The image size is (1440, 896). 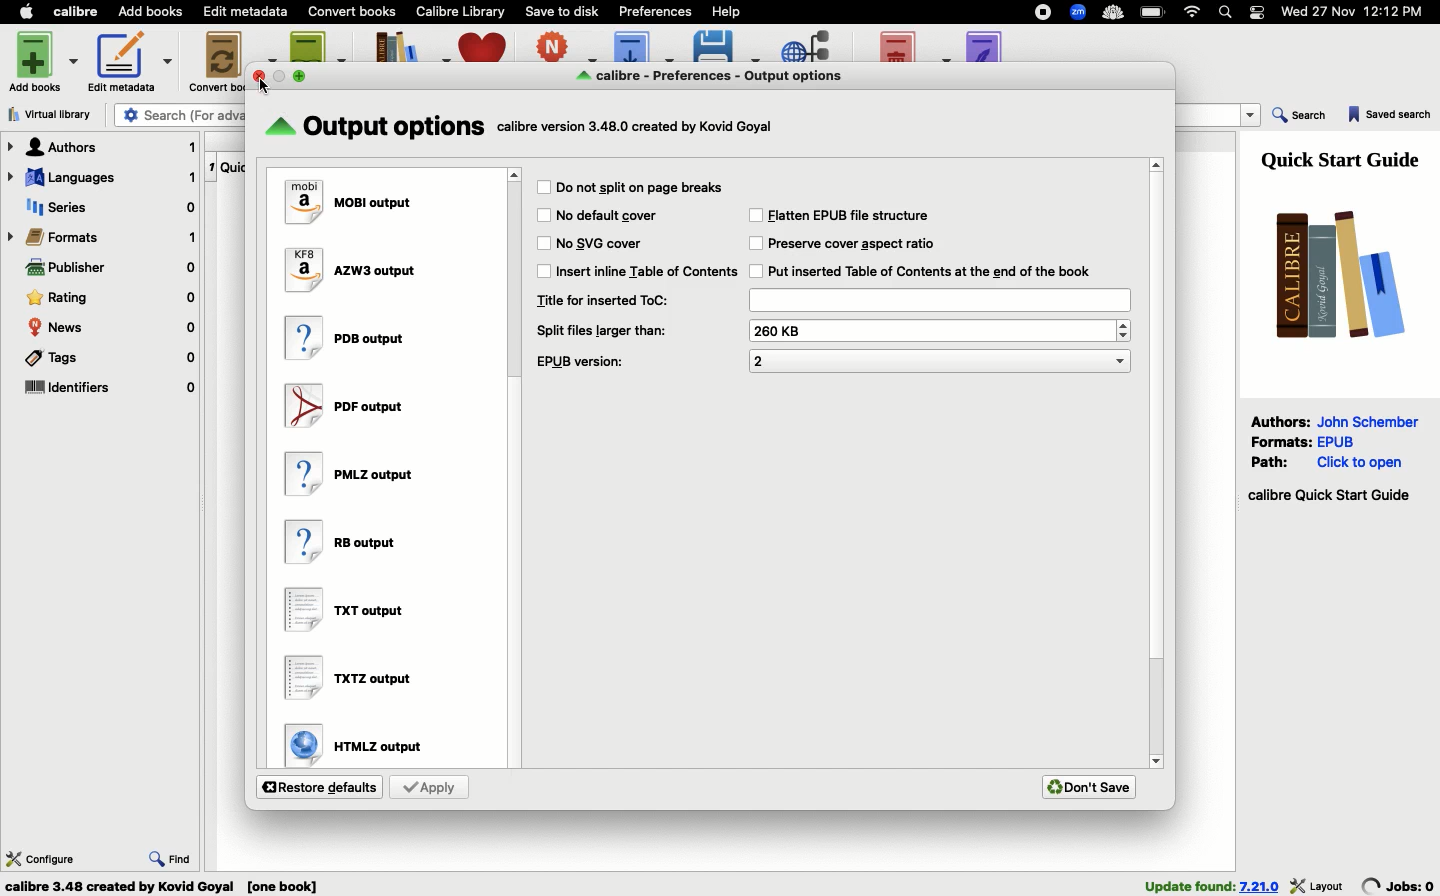 What do you see at coordinates (1318, 885) in the screenshot?
I see `layout` at bounding box center [1318, 885].